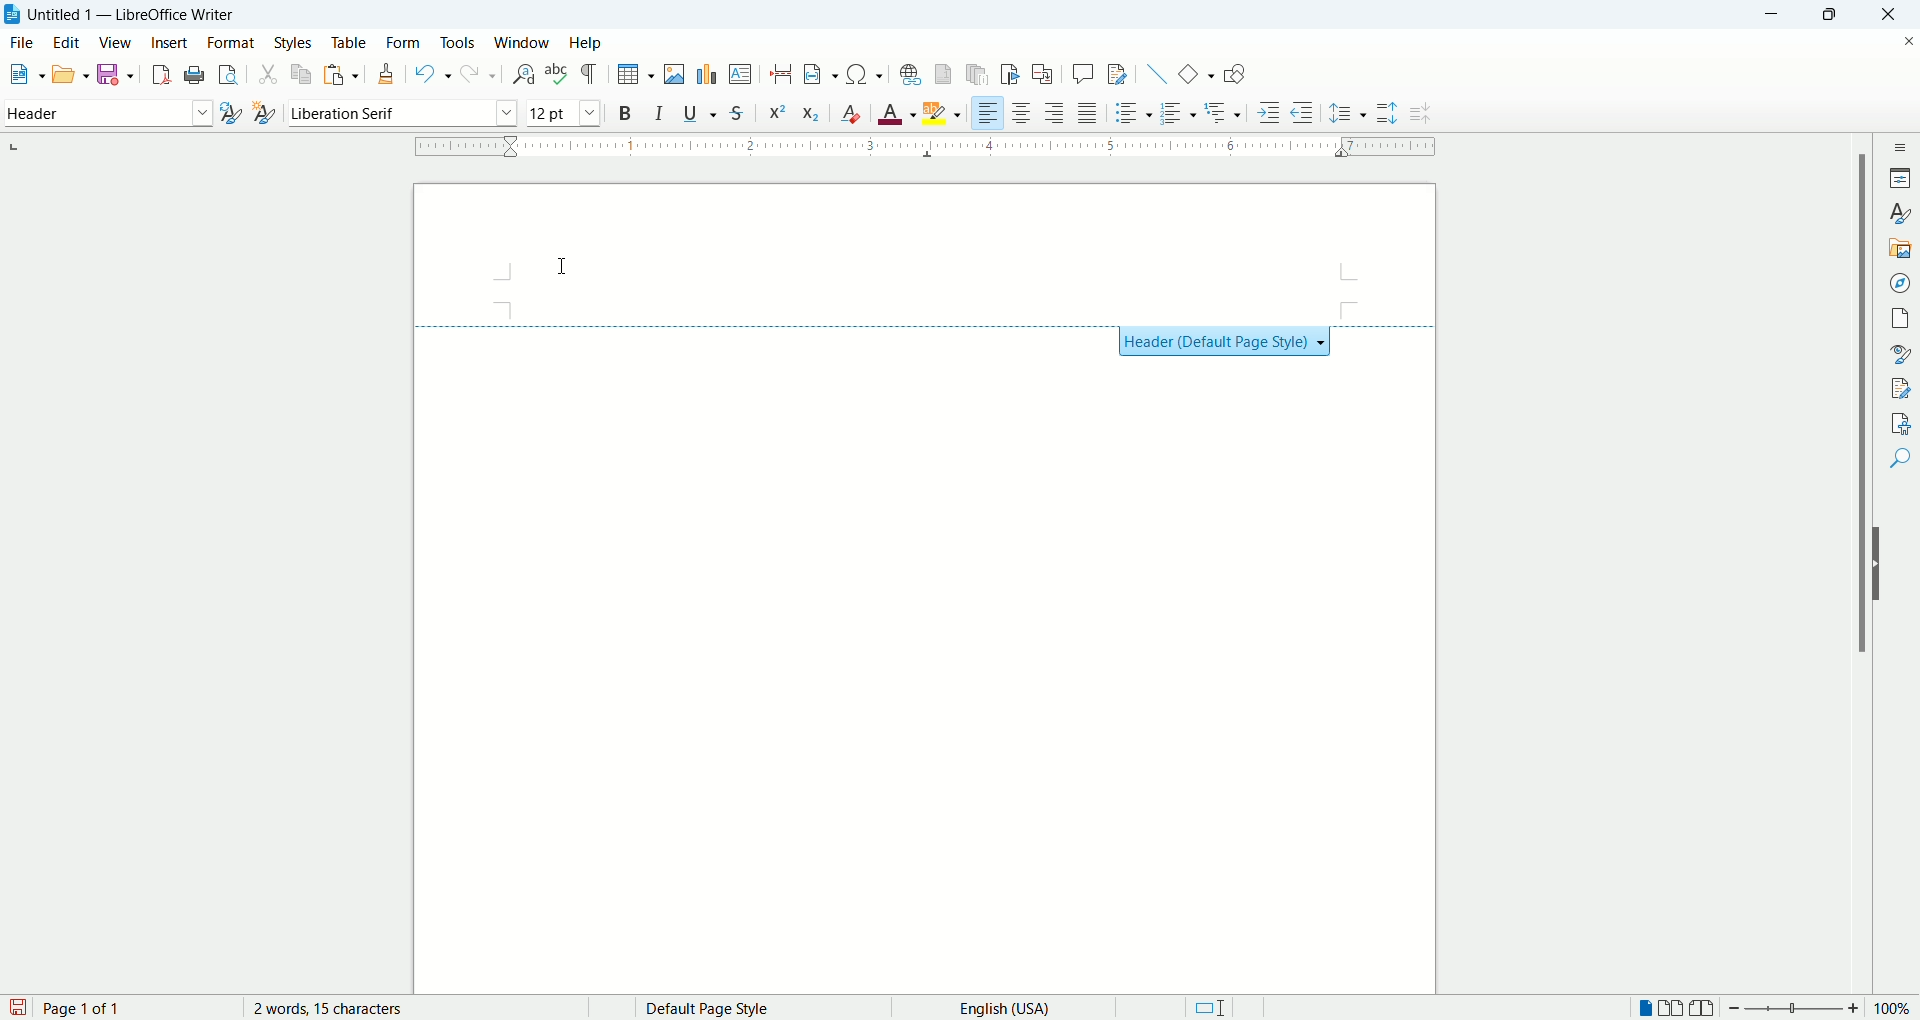 This screenshot has height=1020, width=1920. Describe the element at coordinates (589, 74) in the screenshot. I see `formatting marks` at that location.